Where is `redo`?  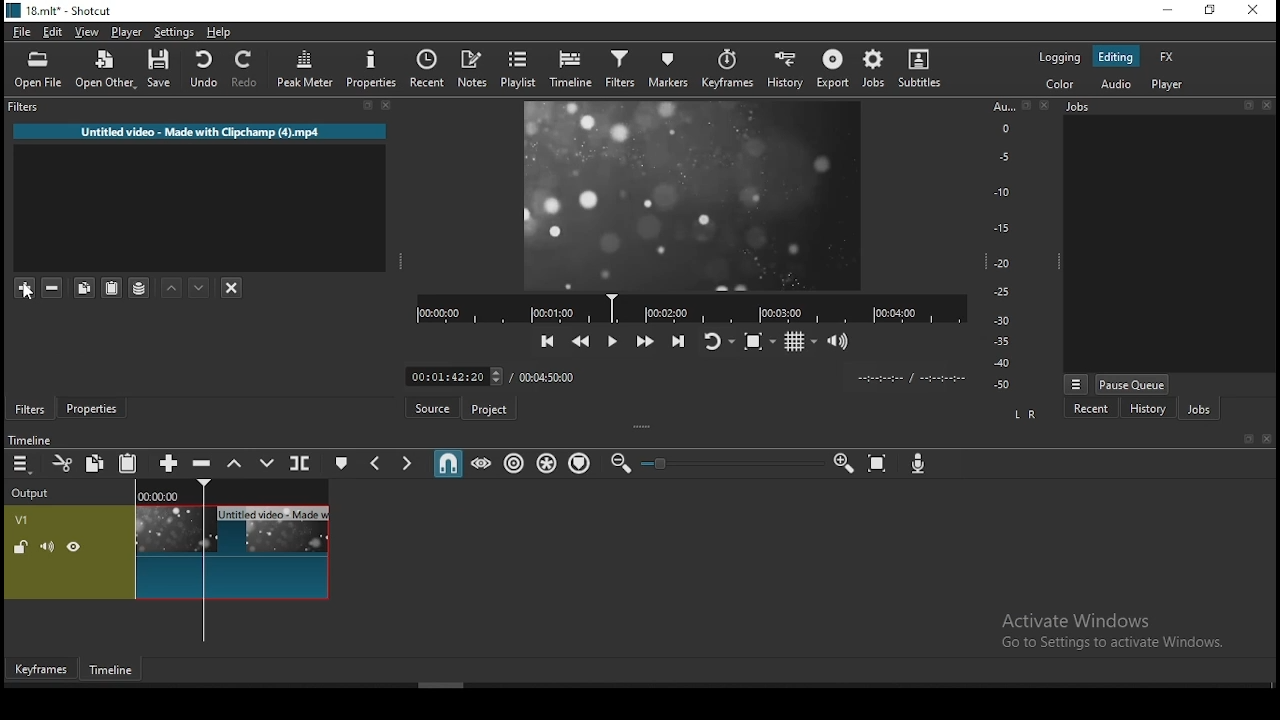
redo is located at coordinates (246, 69).